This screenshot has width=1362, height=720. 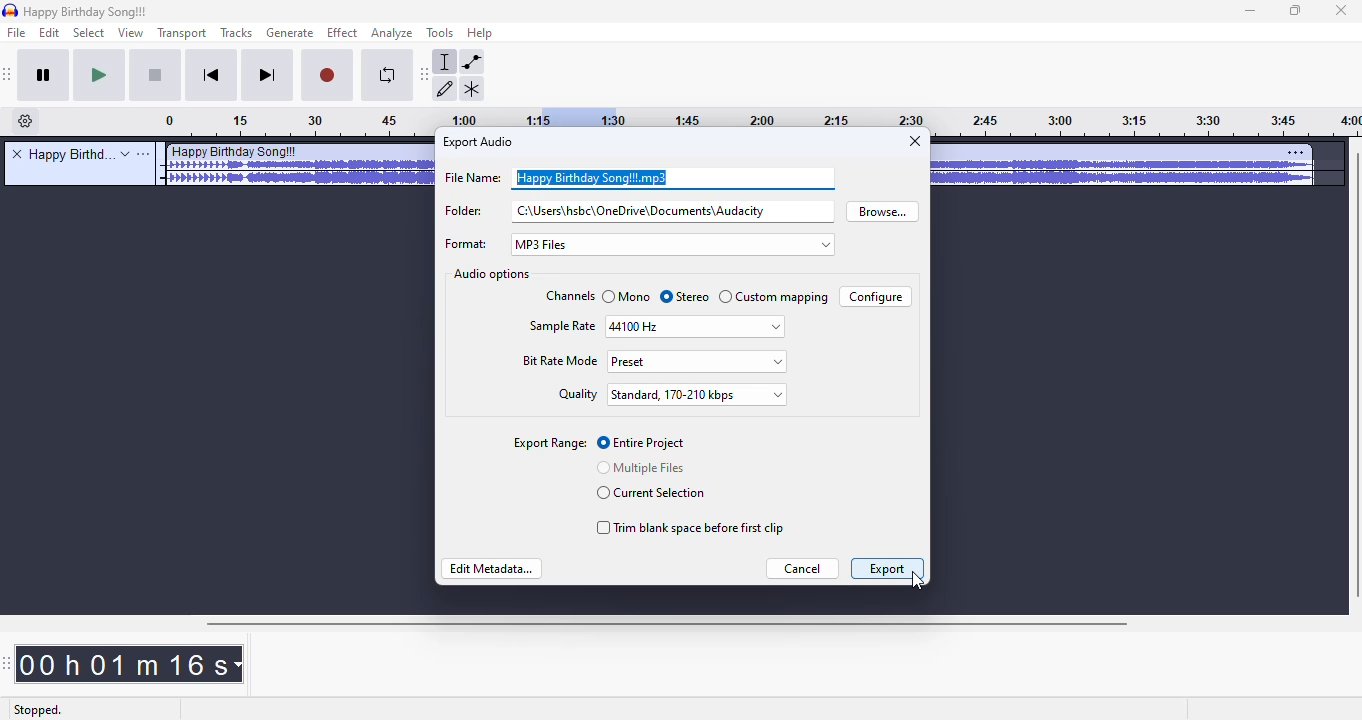 What do you see at coordinates (801, 568) in the screenshot?
I see `cancel` at bounding box center [801, 568].